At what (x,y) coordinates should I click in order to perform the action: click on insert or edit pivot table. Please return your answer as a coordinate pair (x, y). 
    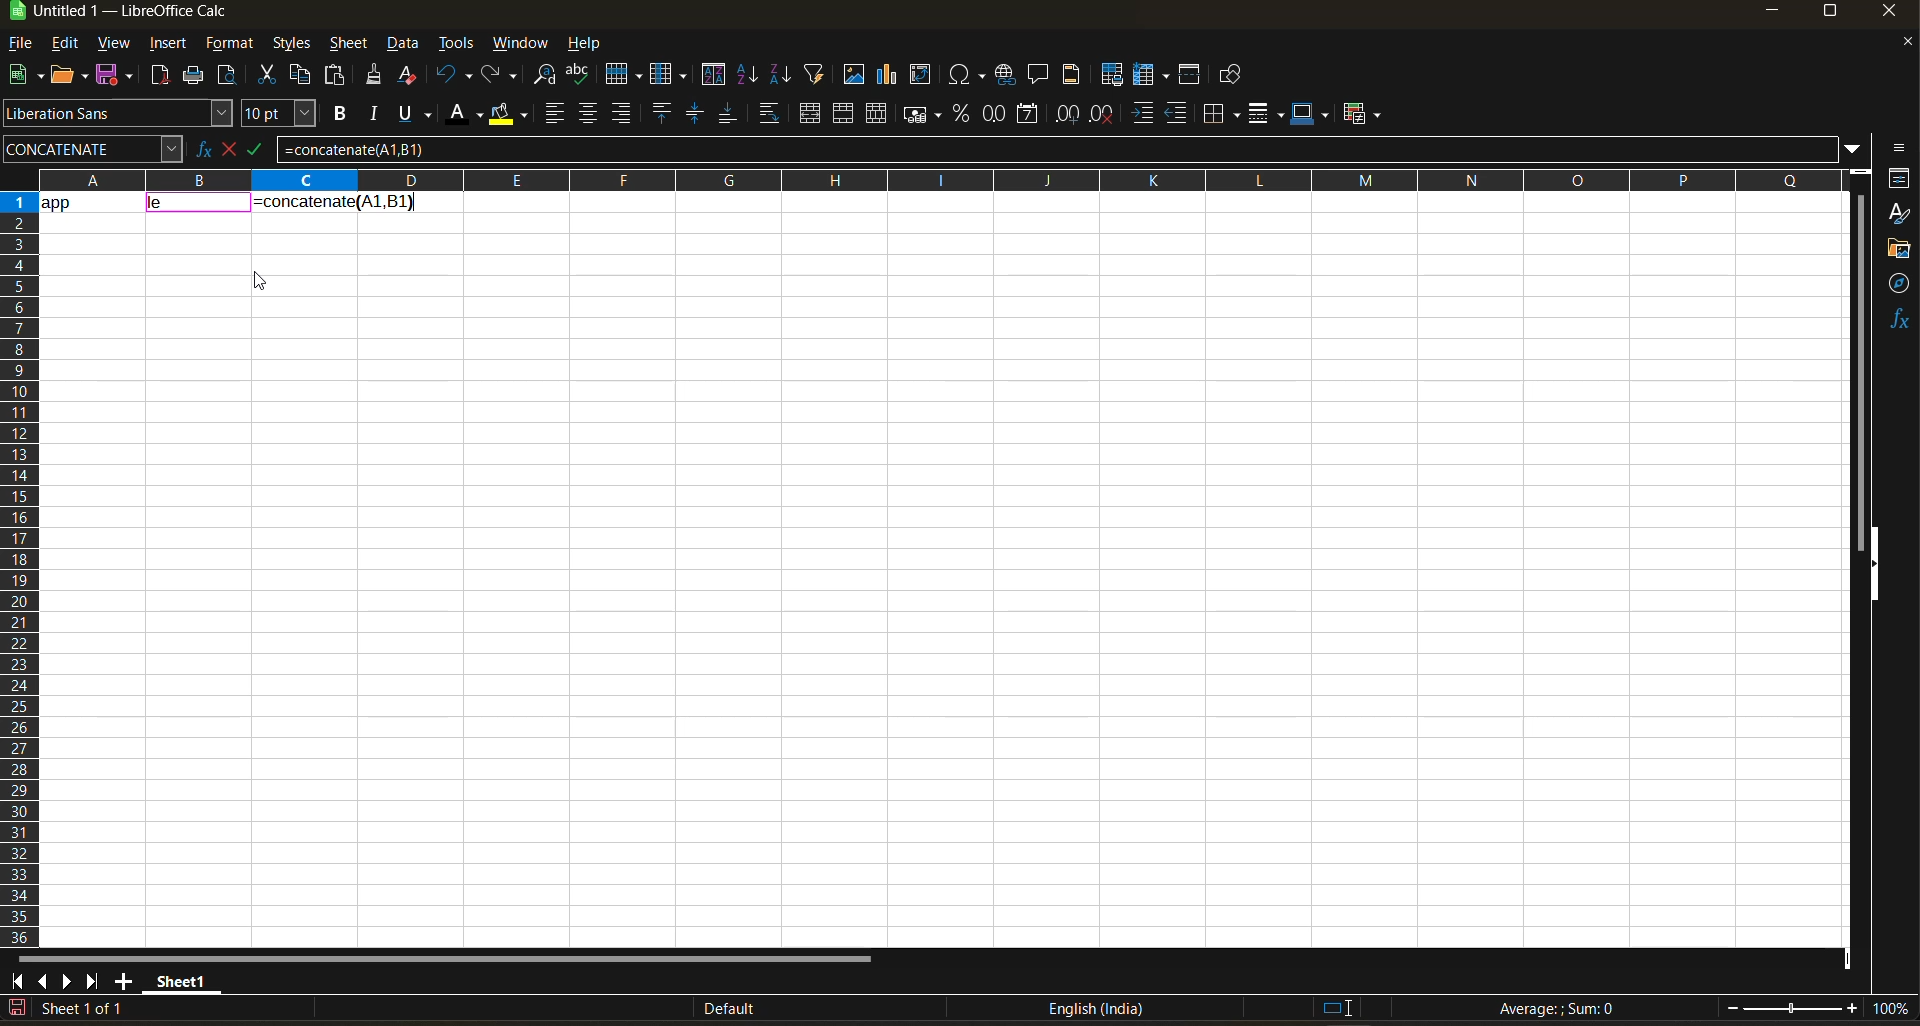
    Looking at the image, I should click on (922, 76).